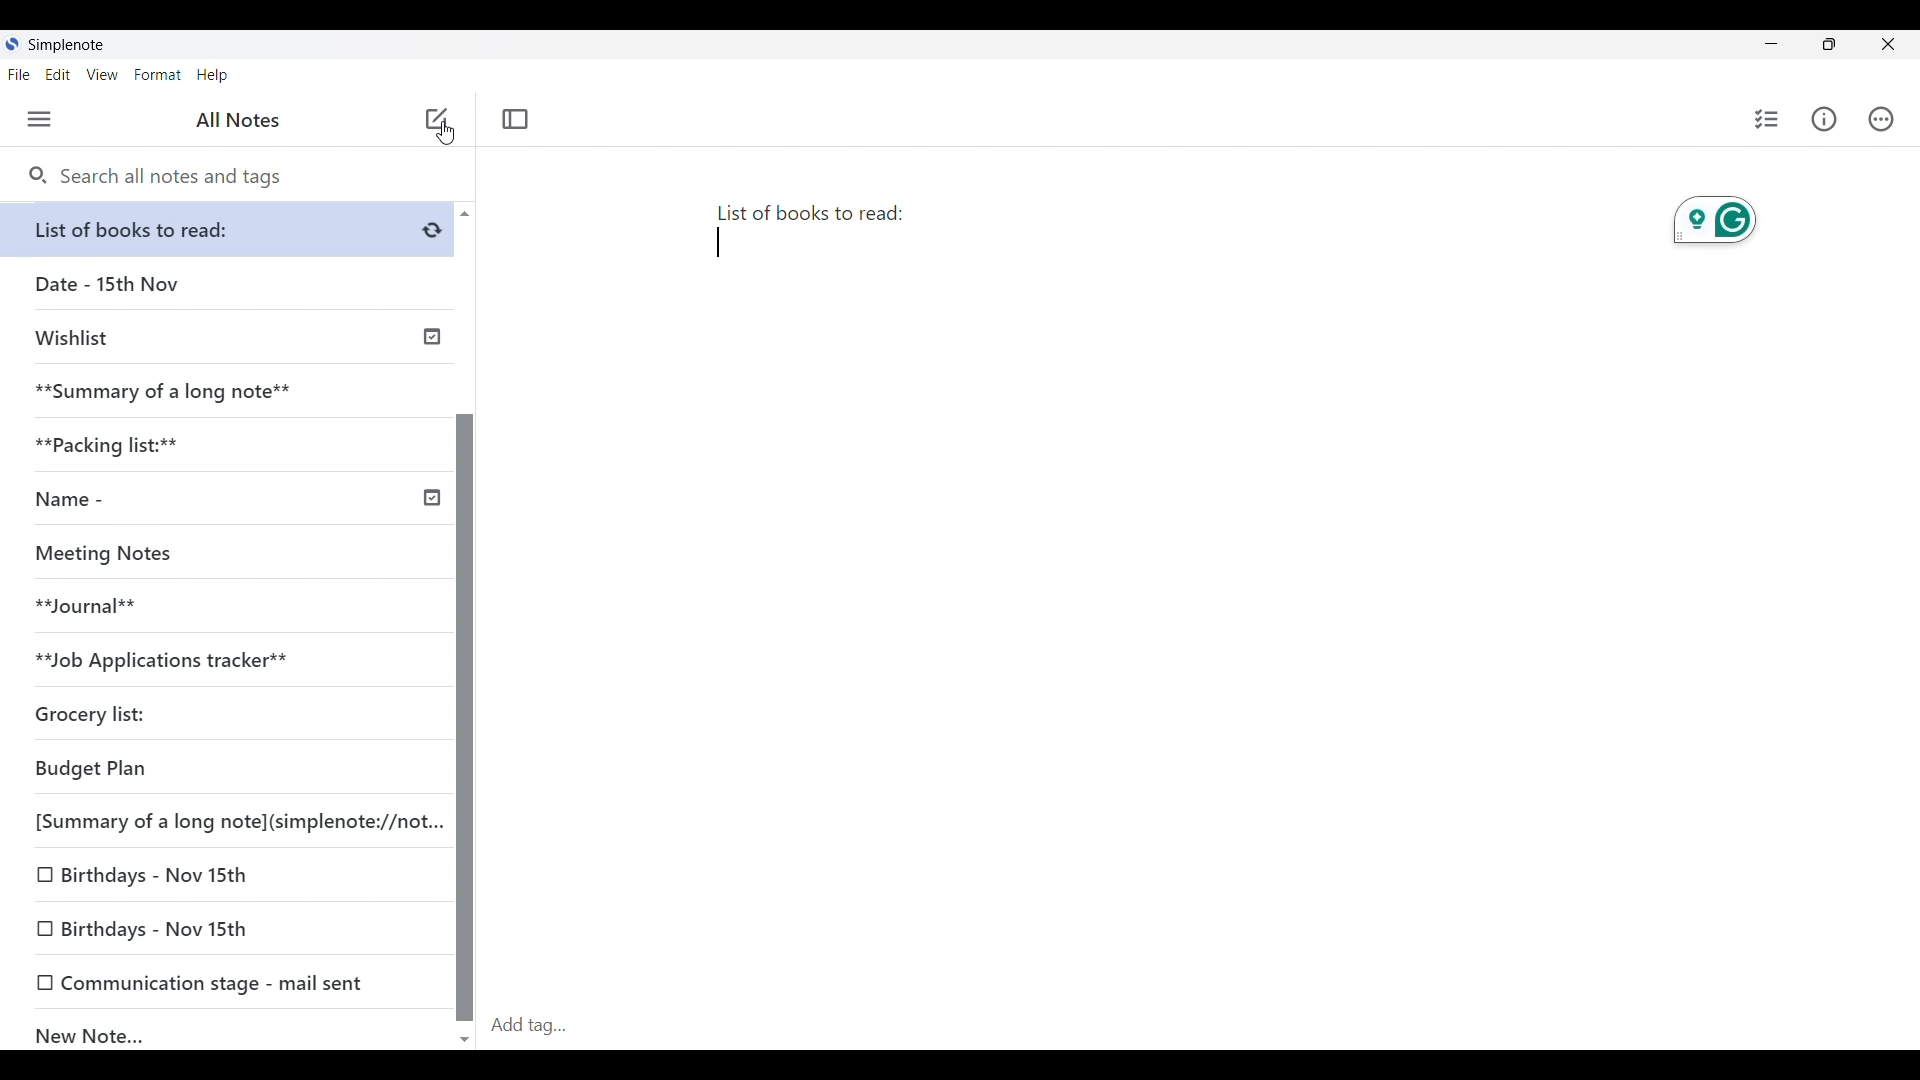 The image size is (1920, 1080). I want to click on add note, so click(434, 117).